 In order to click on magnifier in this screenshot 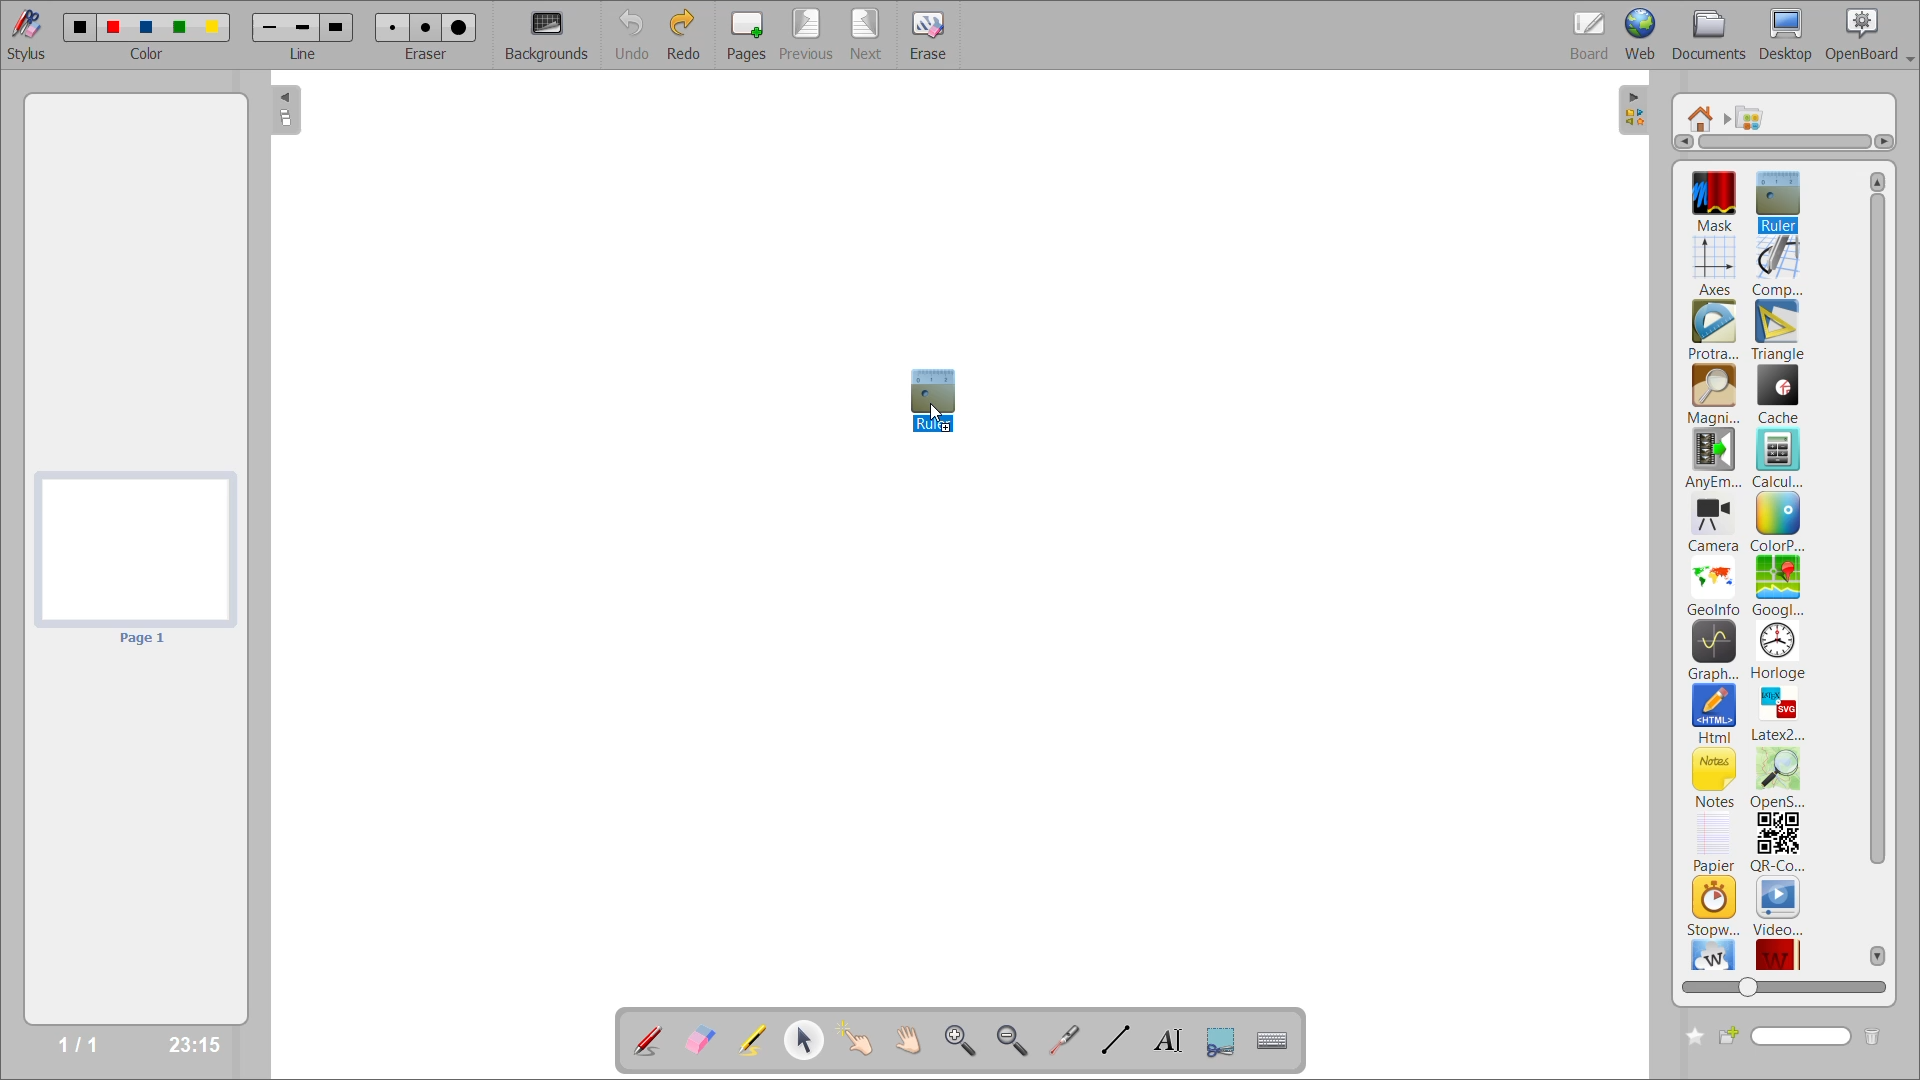, I will do `click(1713, 395)`.